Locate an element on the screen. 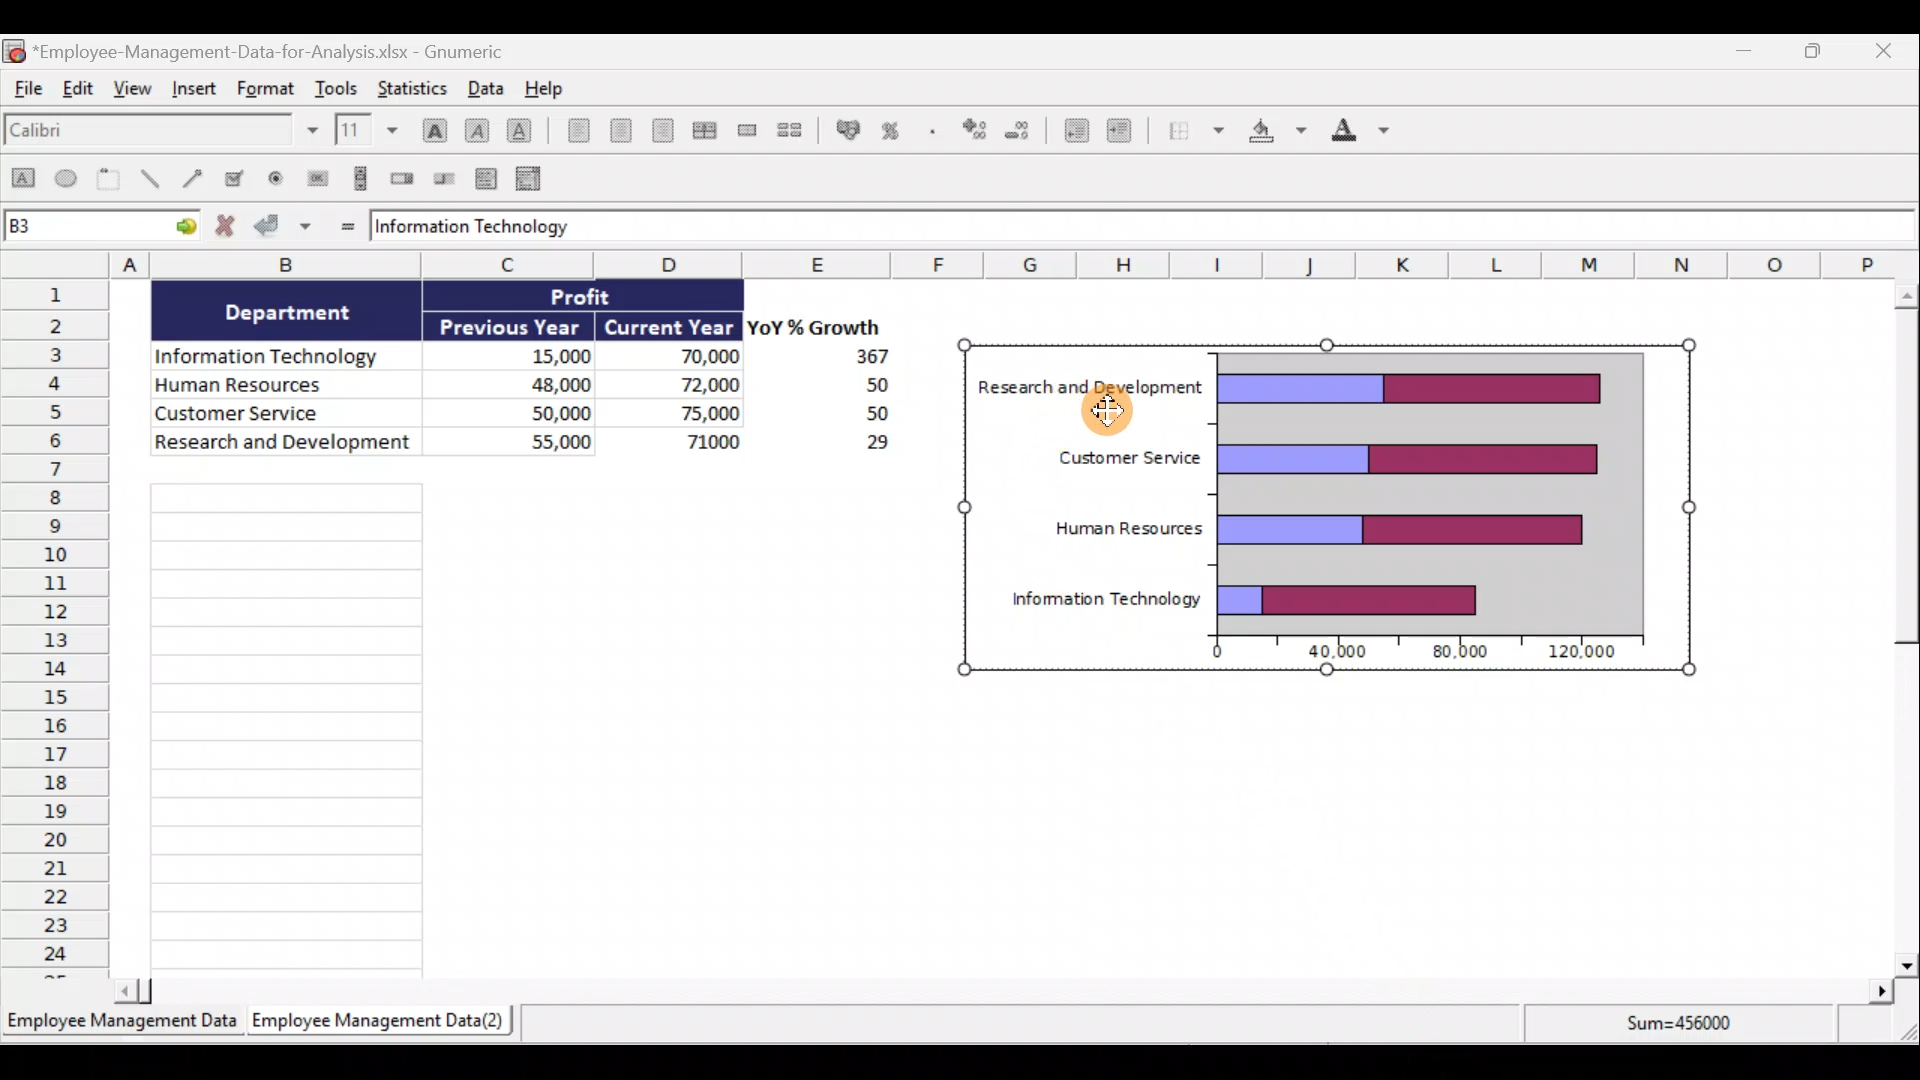 This screenshot has width=1920, height=1080. Cells is located at coordinates (520, 725).